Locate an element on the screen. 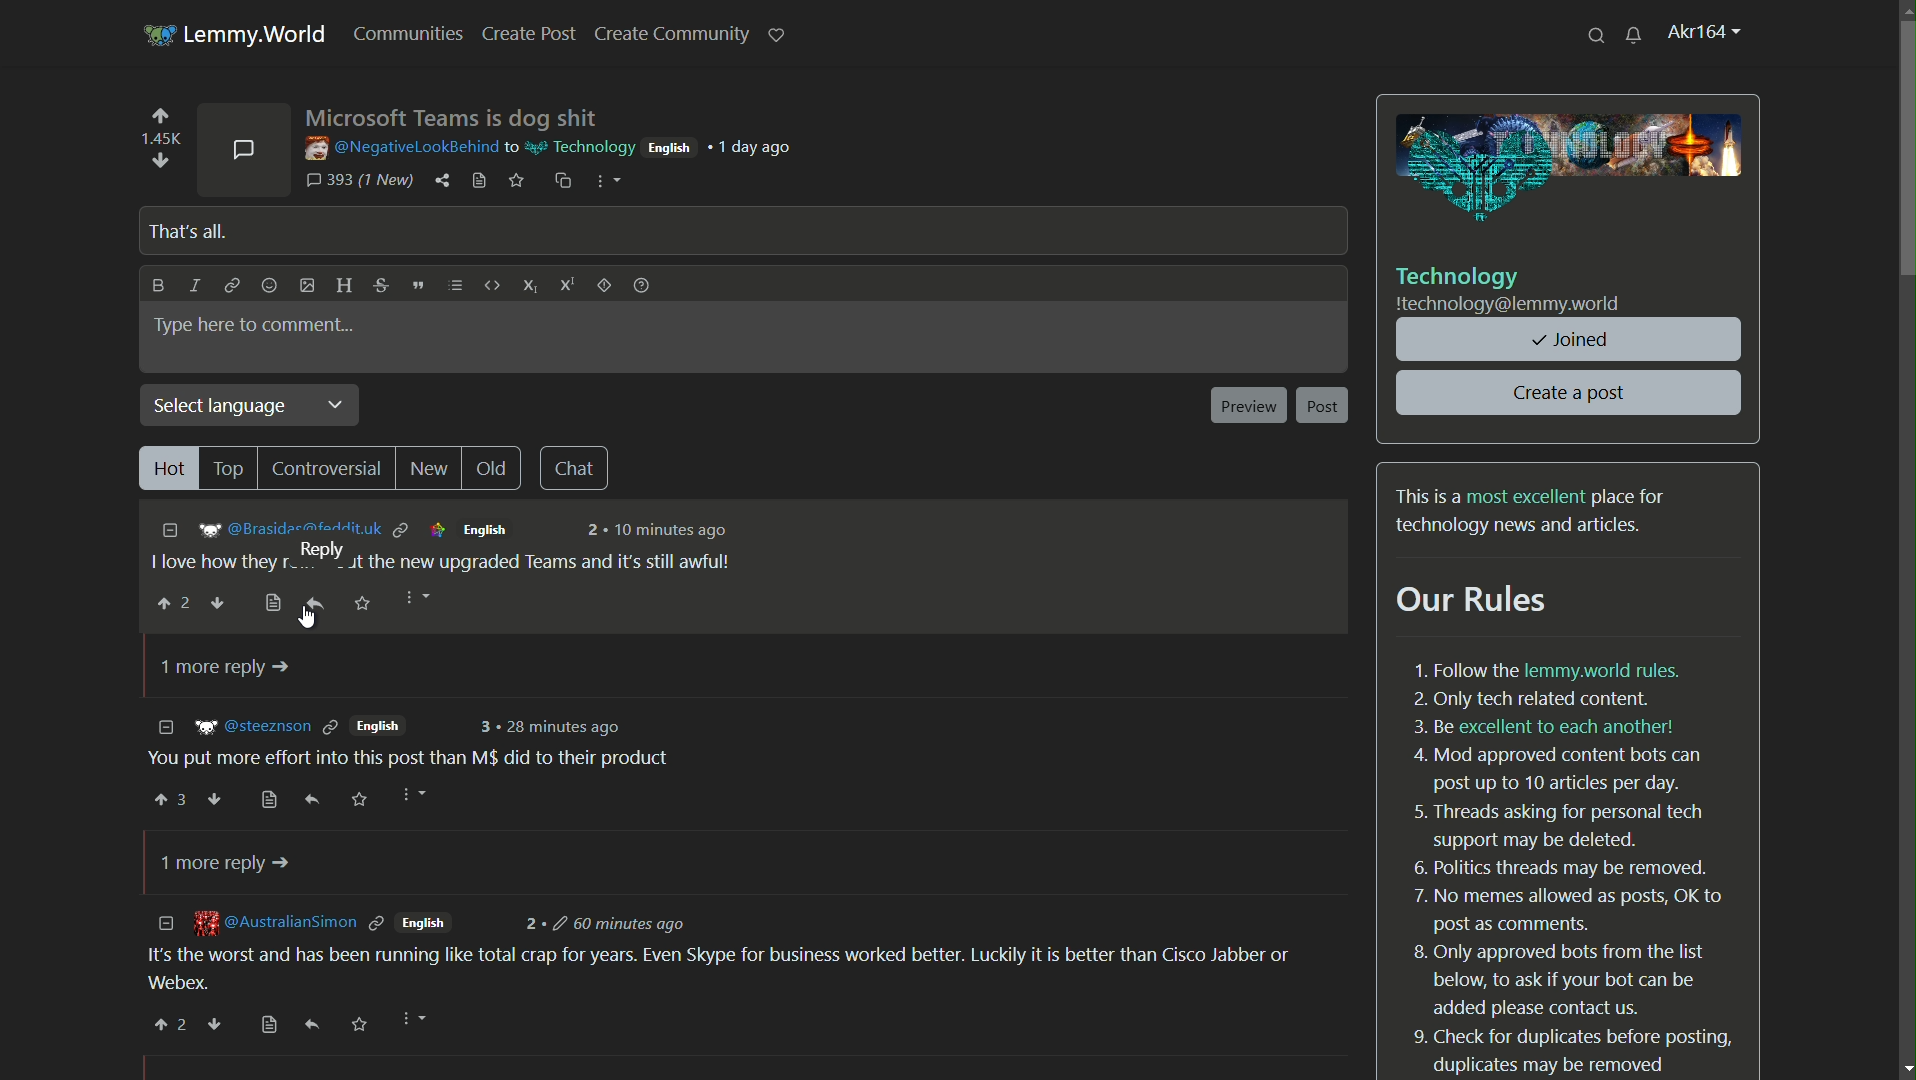 Image resolution: width=1916 pixels, height=1080 pixels. search is located at coordinates (1598, 34).